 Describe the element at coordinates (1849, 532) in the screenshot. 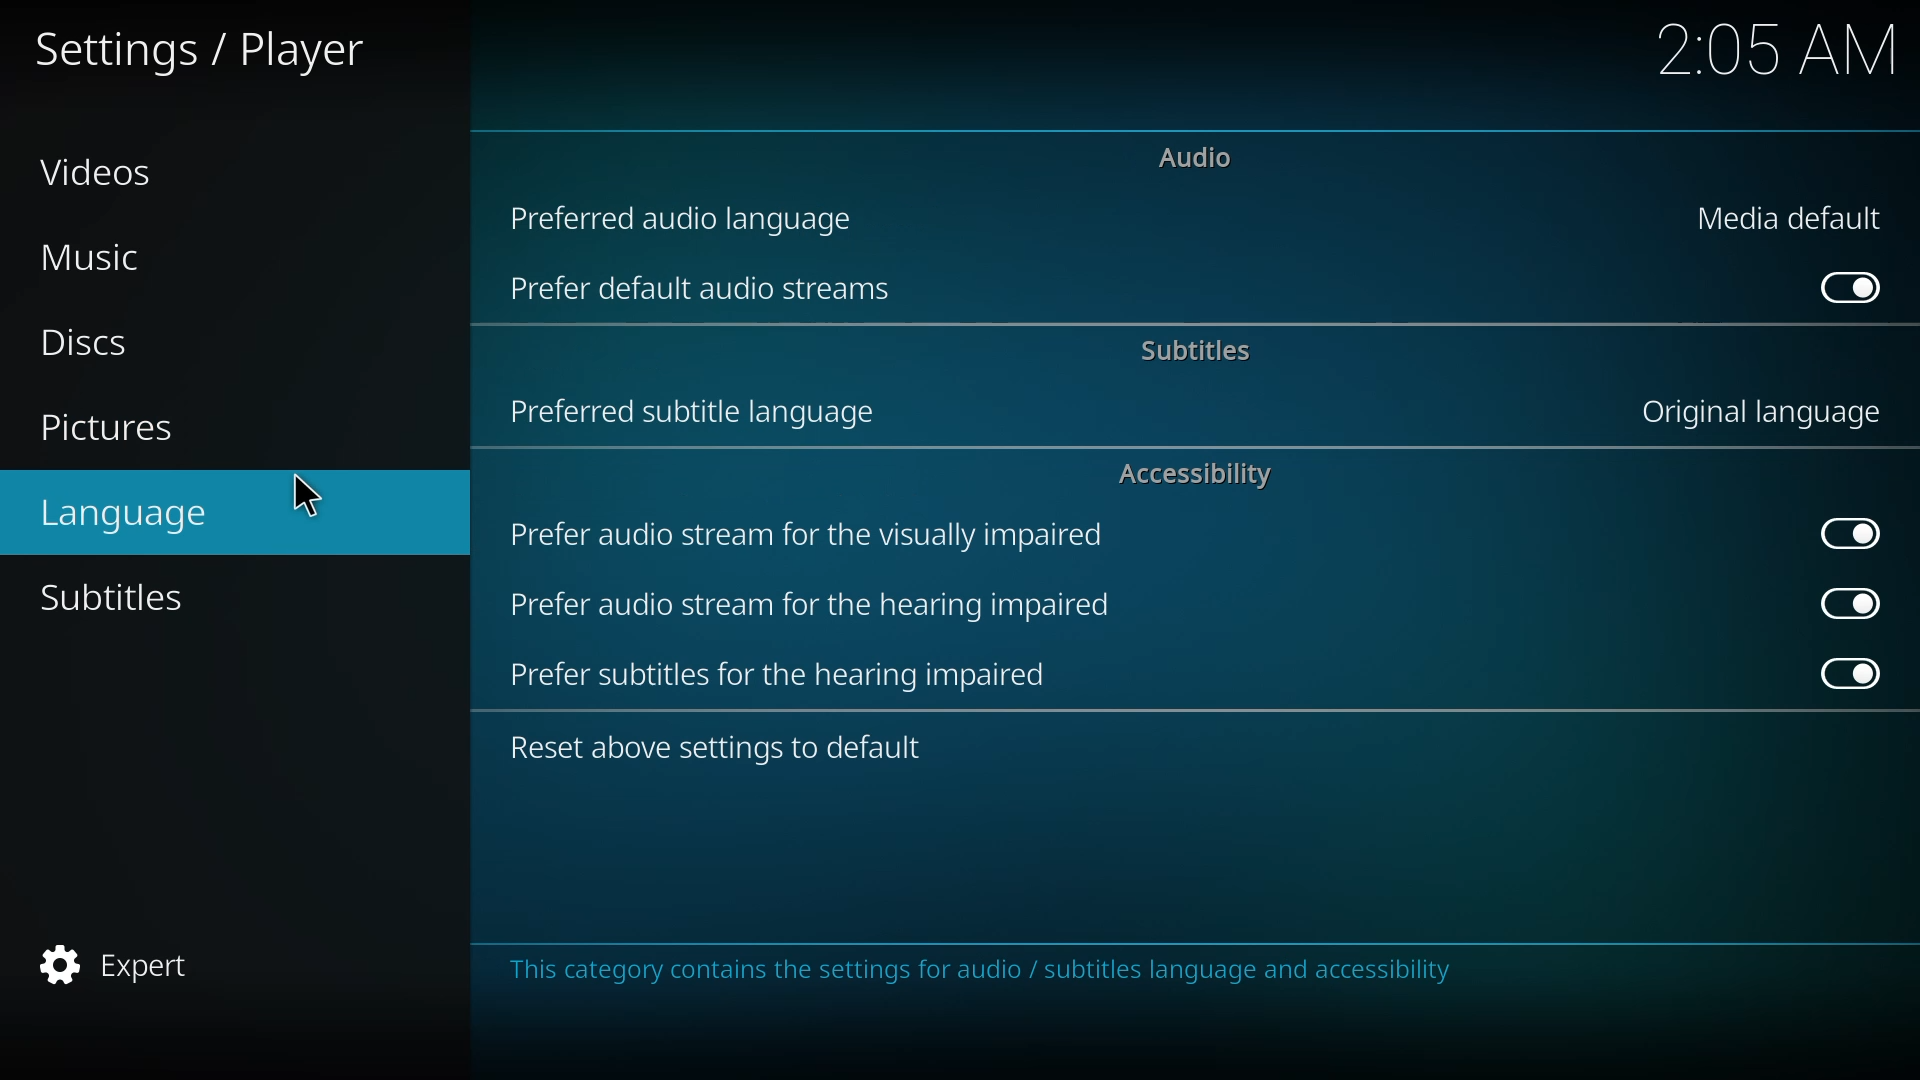

I see `enabled` at that location.